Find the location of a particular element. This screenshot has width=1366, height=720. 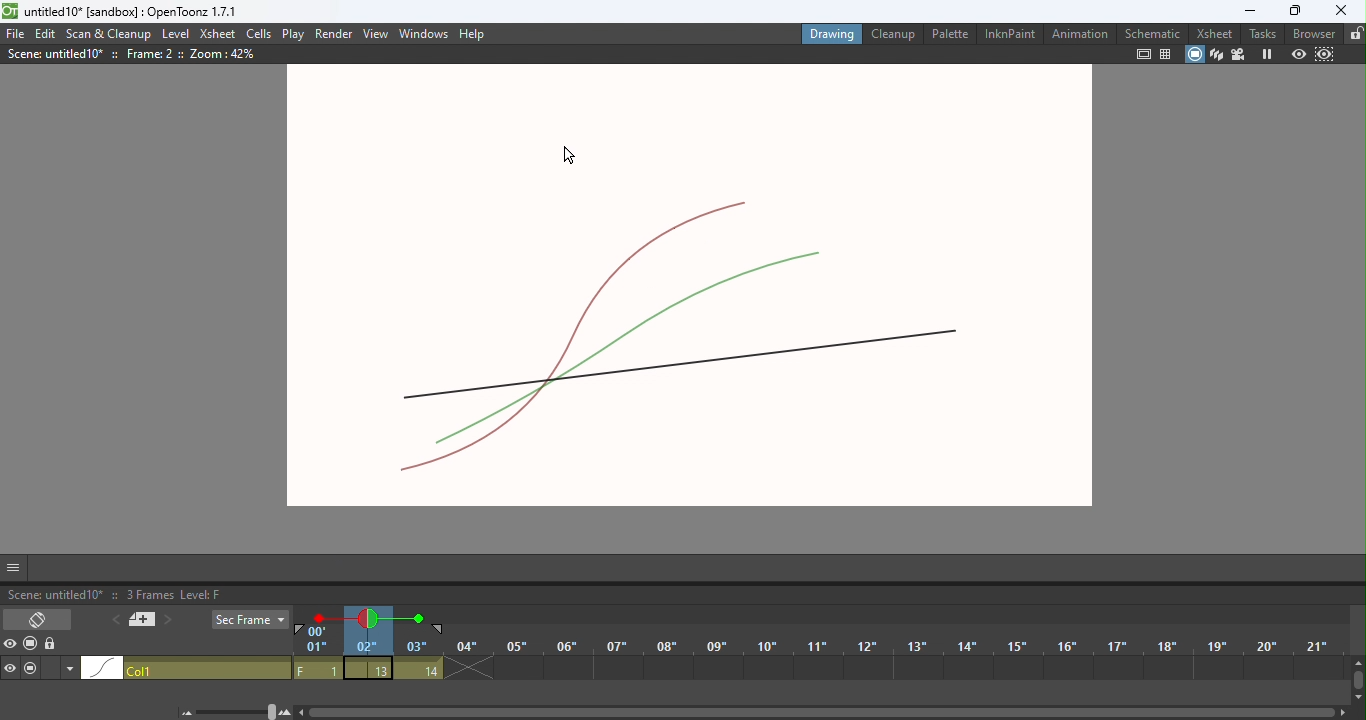

field guide is located at coordinates (1166, 54).